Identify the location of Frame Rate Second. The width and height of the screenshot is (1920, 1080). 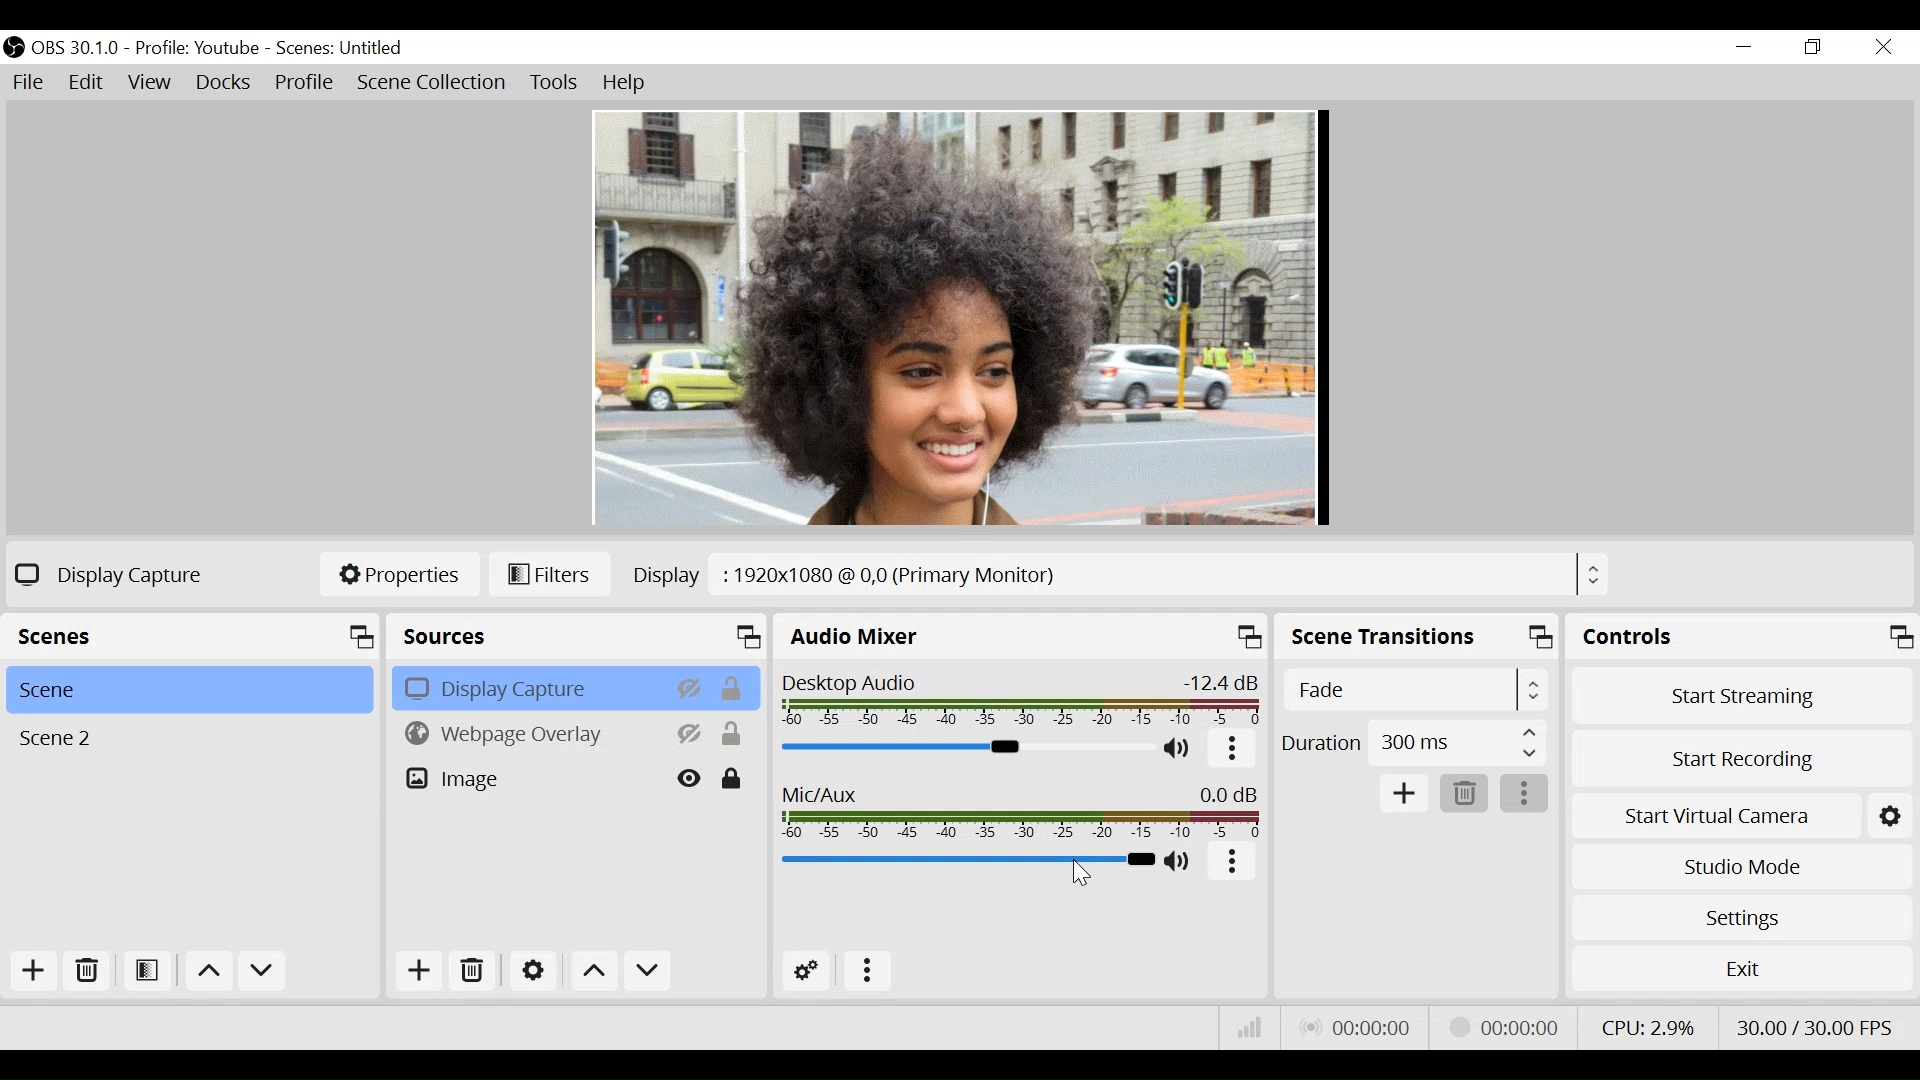
(1819, 1027).